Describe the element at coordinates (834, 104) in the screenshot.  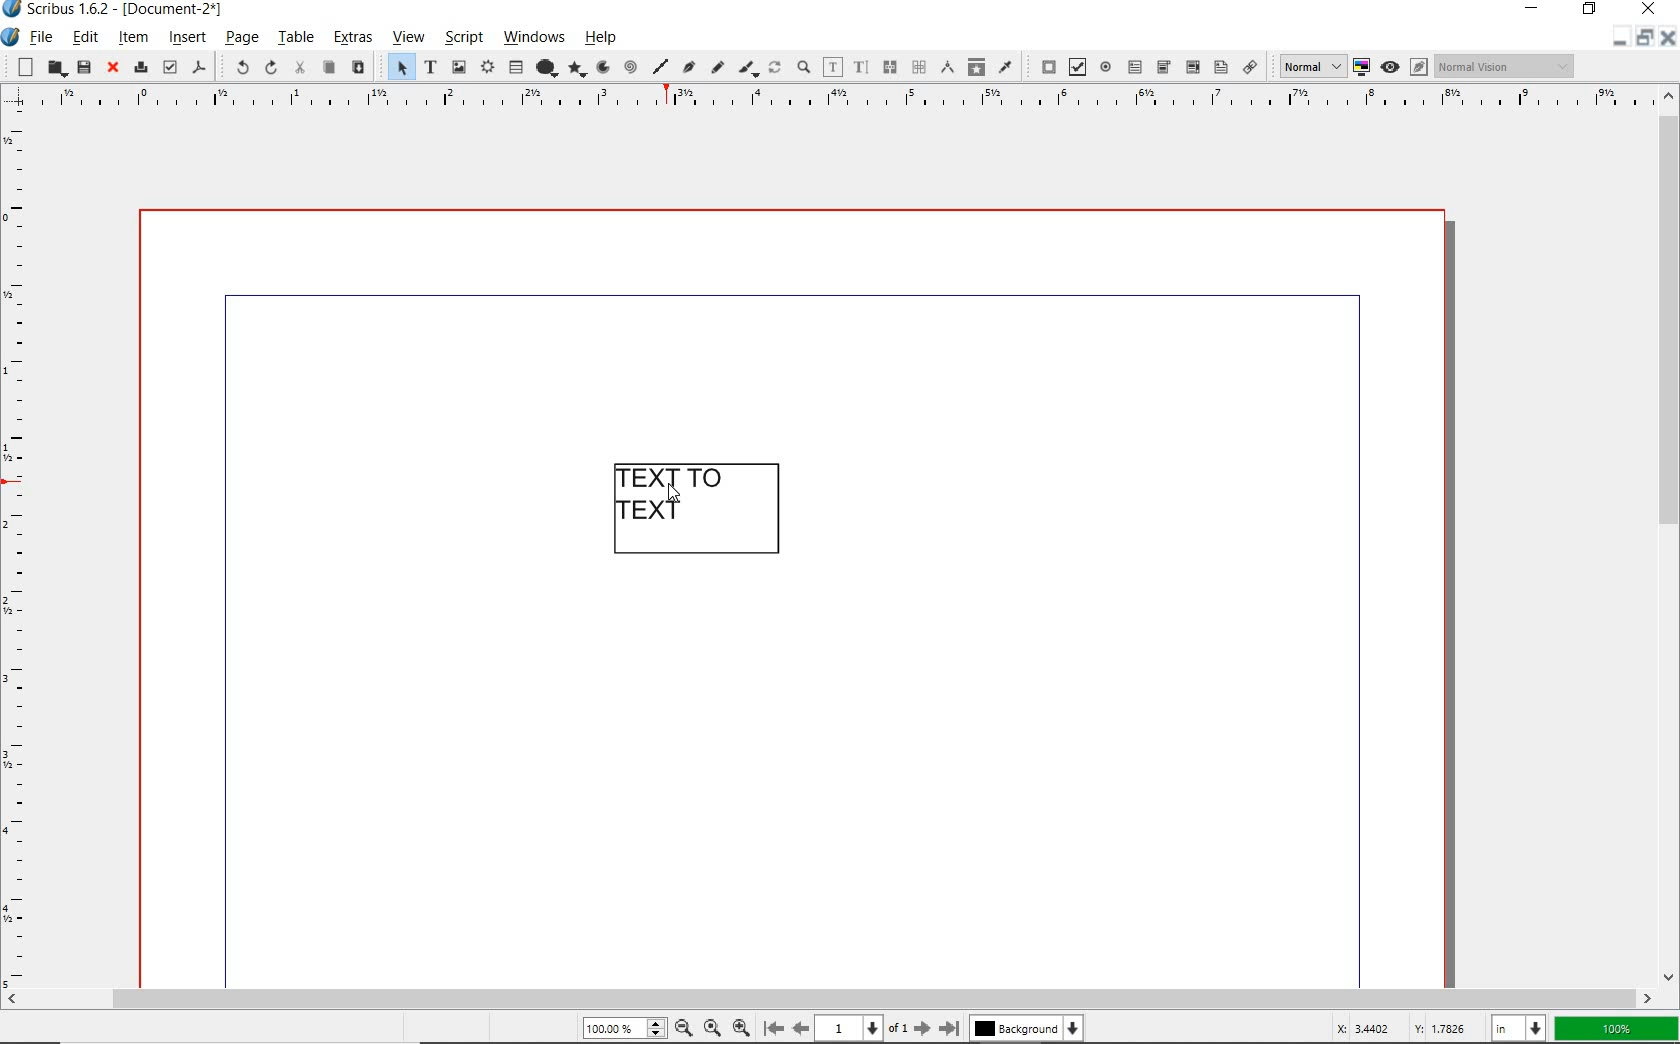
I see `ruler` at that location.